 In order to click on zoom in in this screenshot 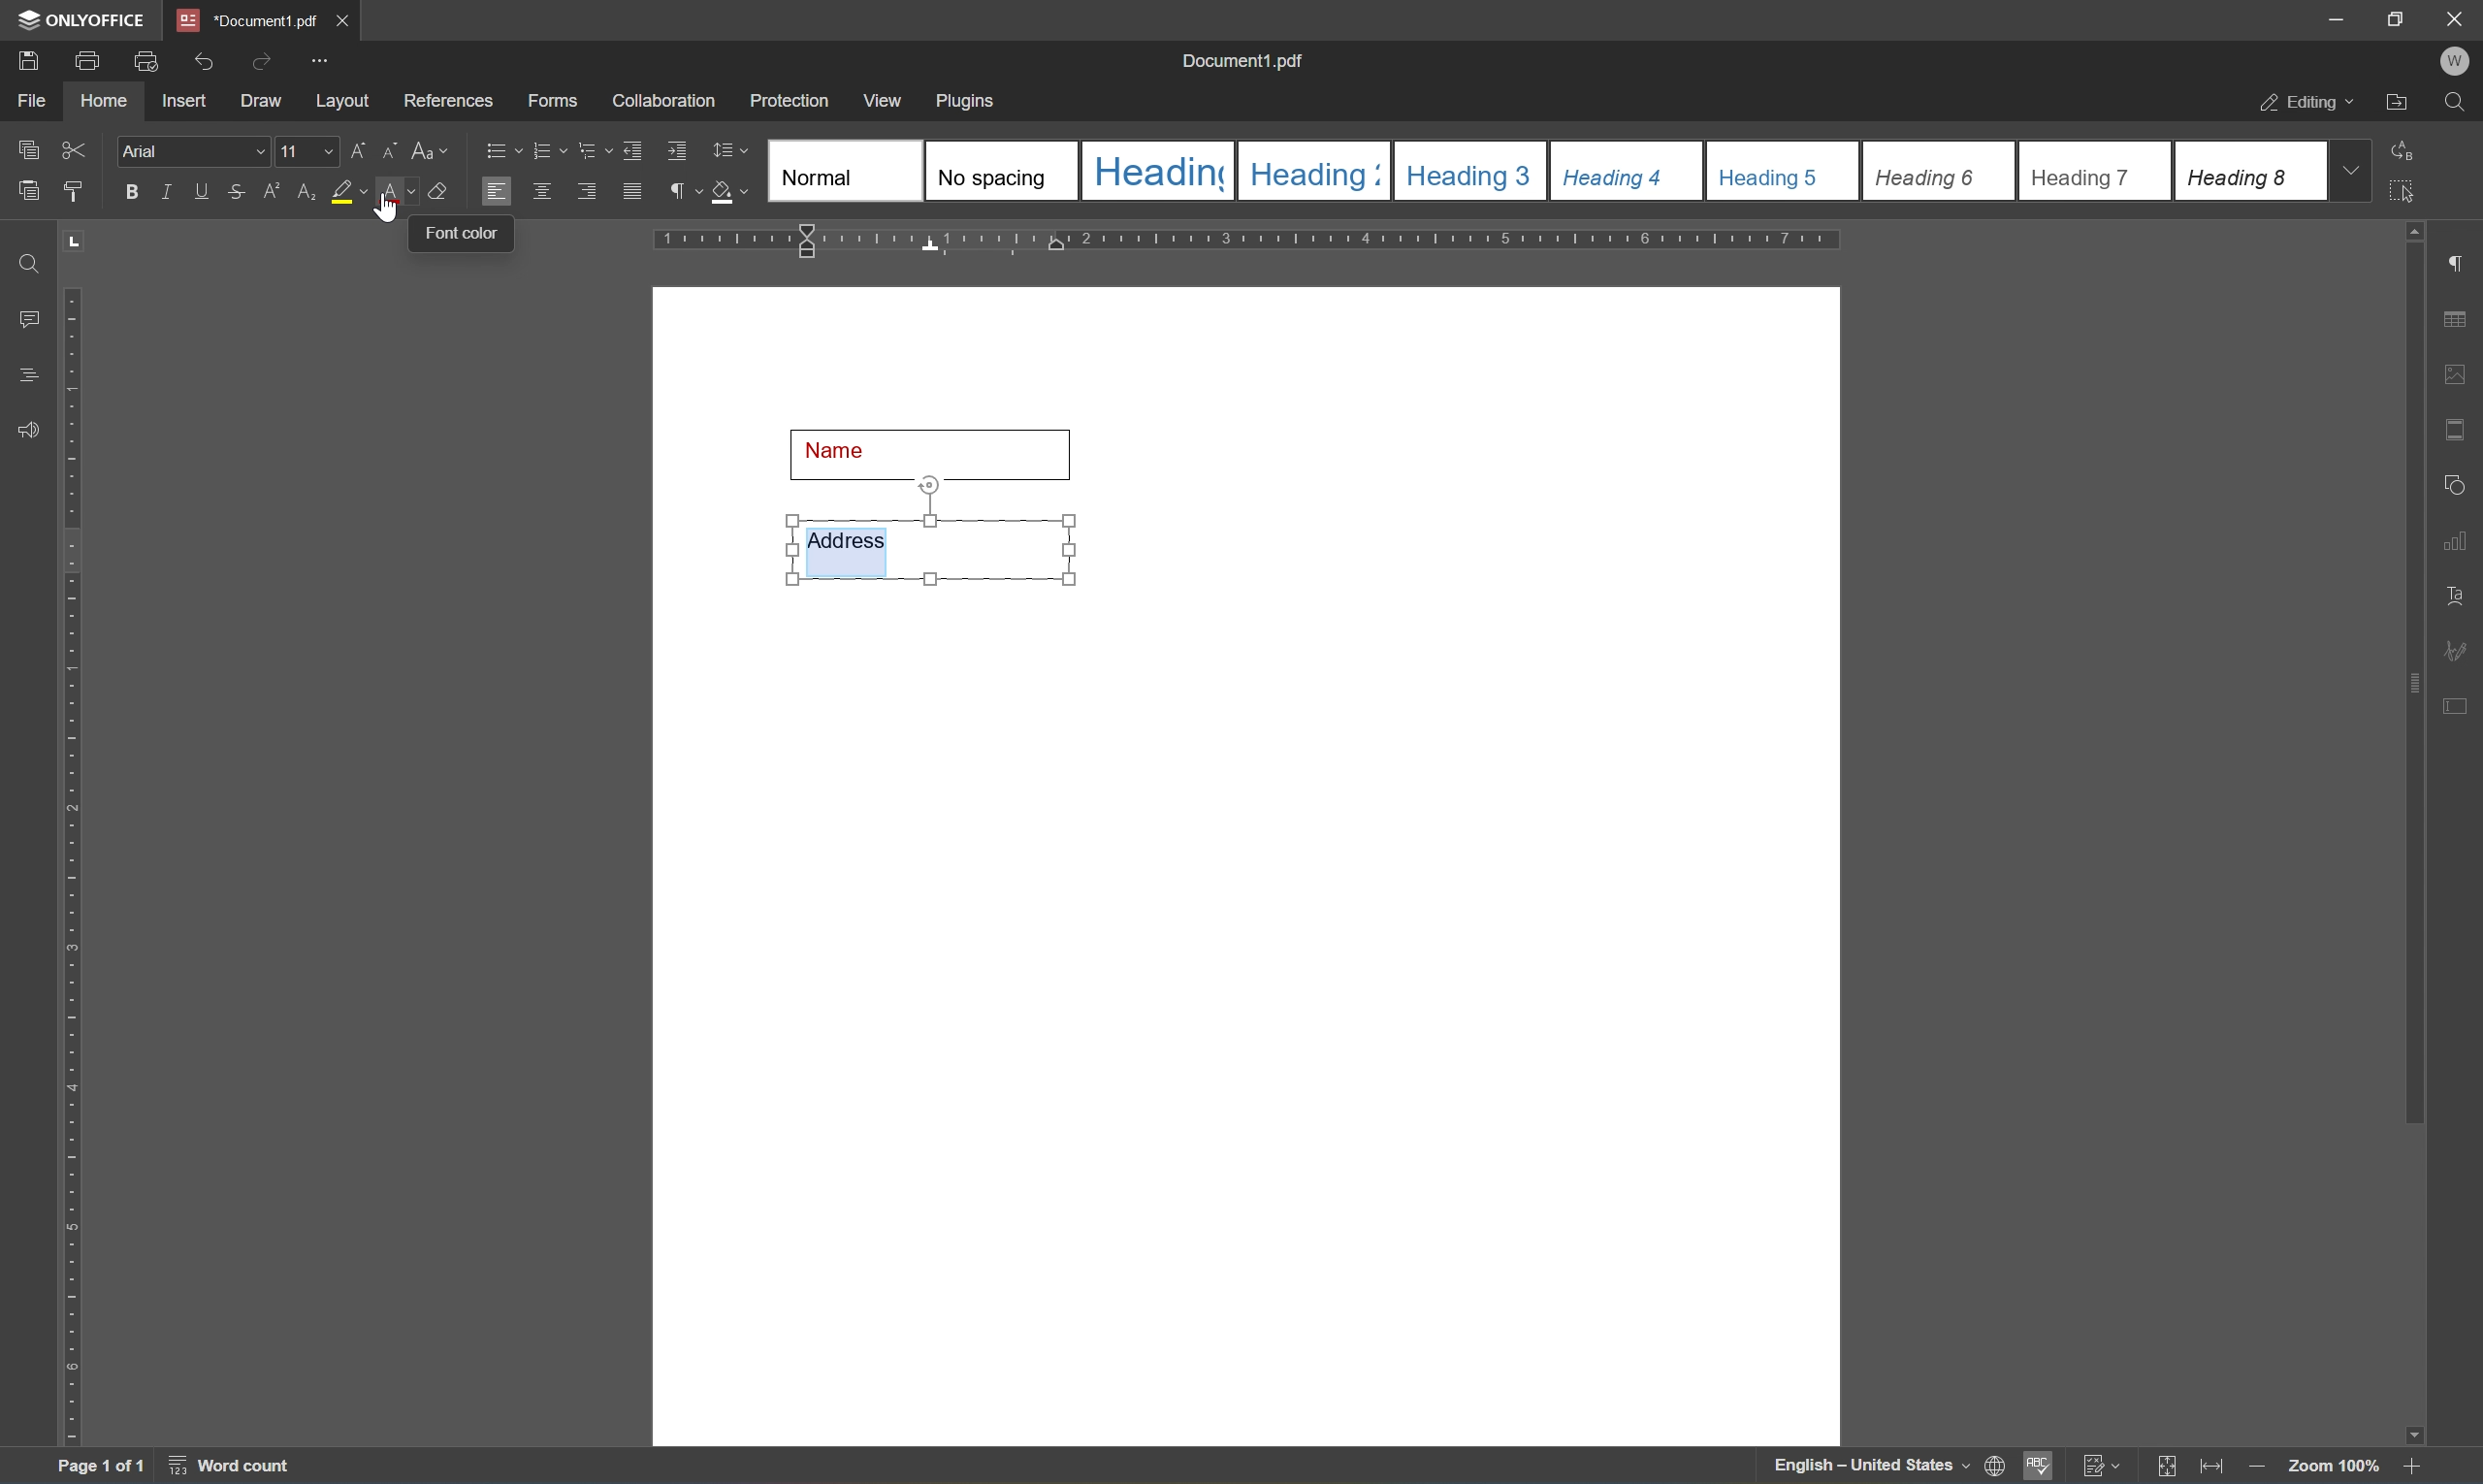, I will do `click(2253, 1467)`.